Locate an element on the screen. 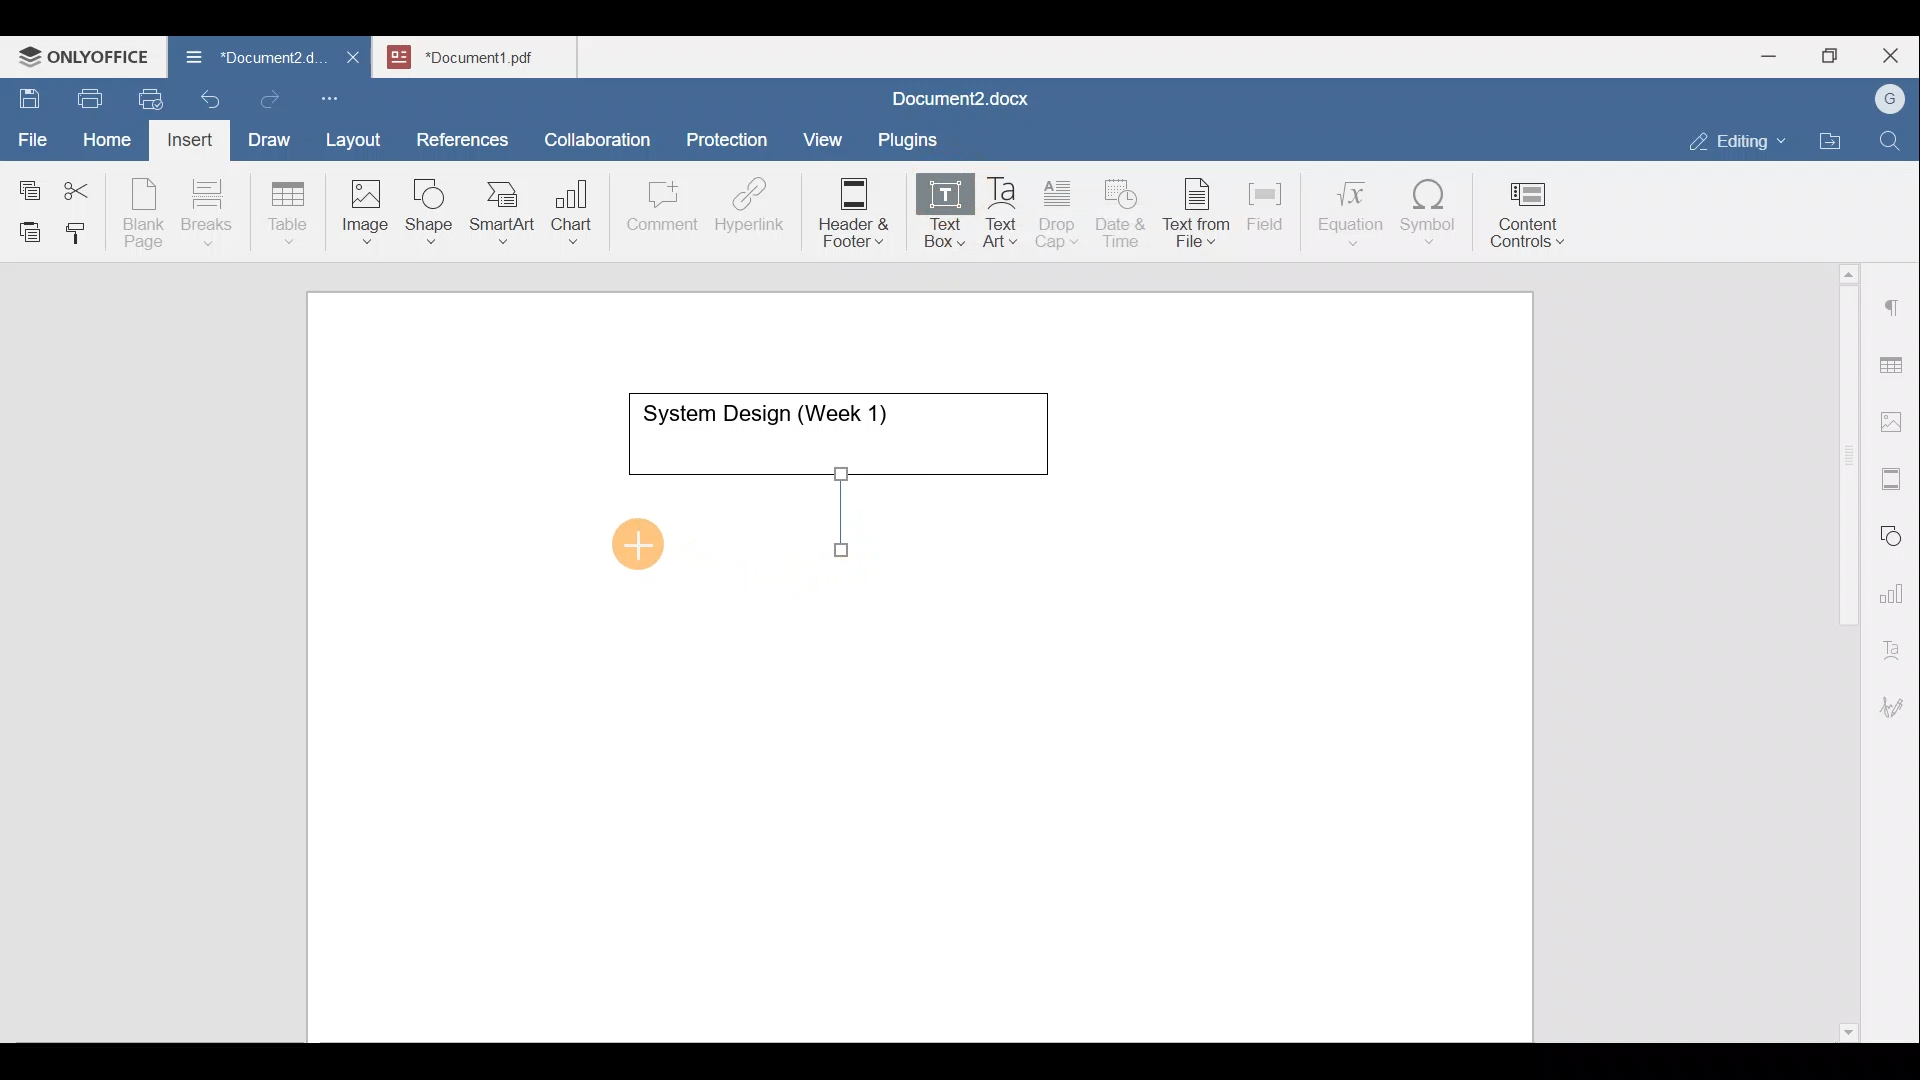 Image resolution: width=1920 pixels, height=1080 pixels. Print file is located at coordinates (86, 95).